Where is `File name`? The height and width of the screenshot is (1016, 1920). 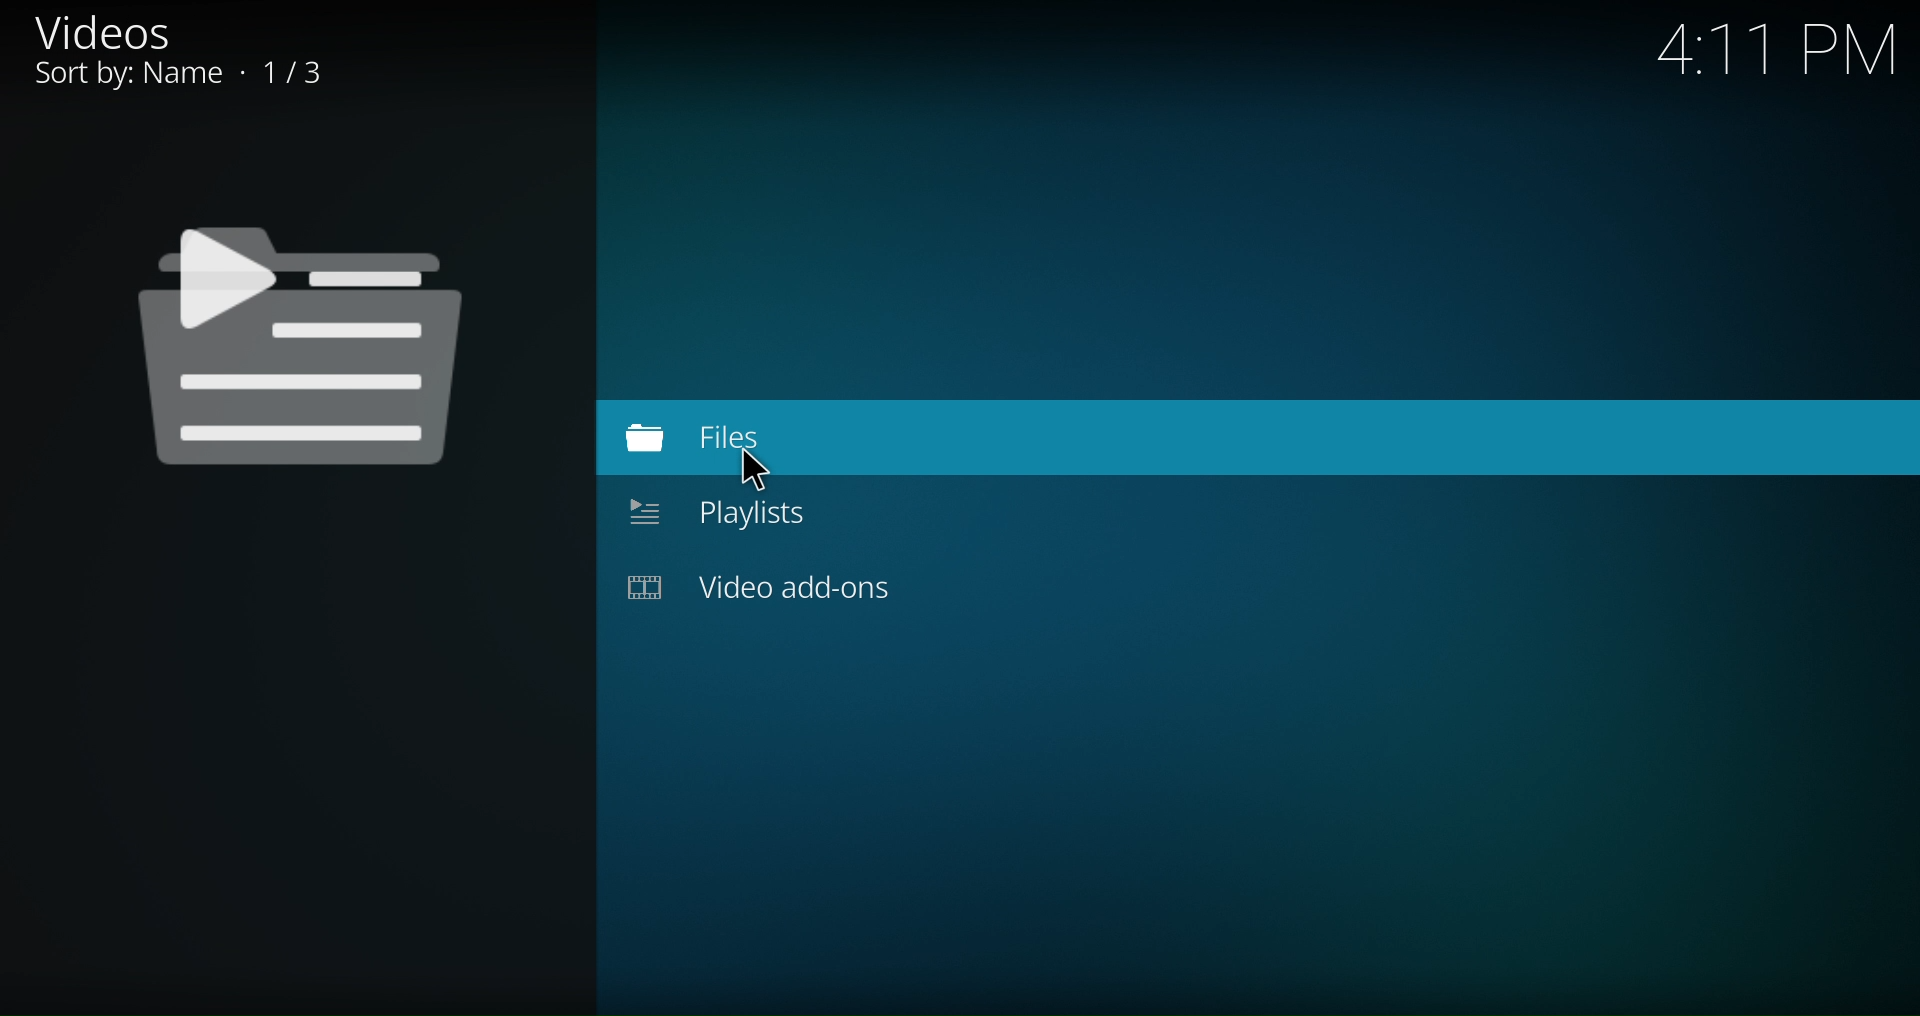
File name is located at coordinates (181, 50).